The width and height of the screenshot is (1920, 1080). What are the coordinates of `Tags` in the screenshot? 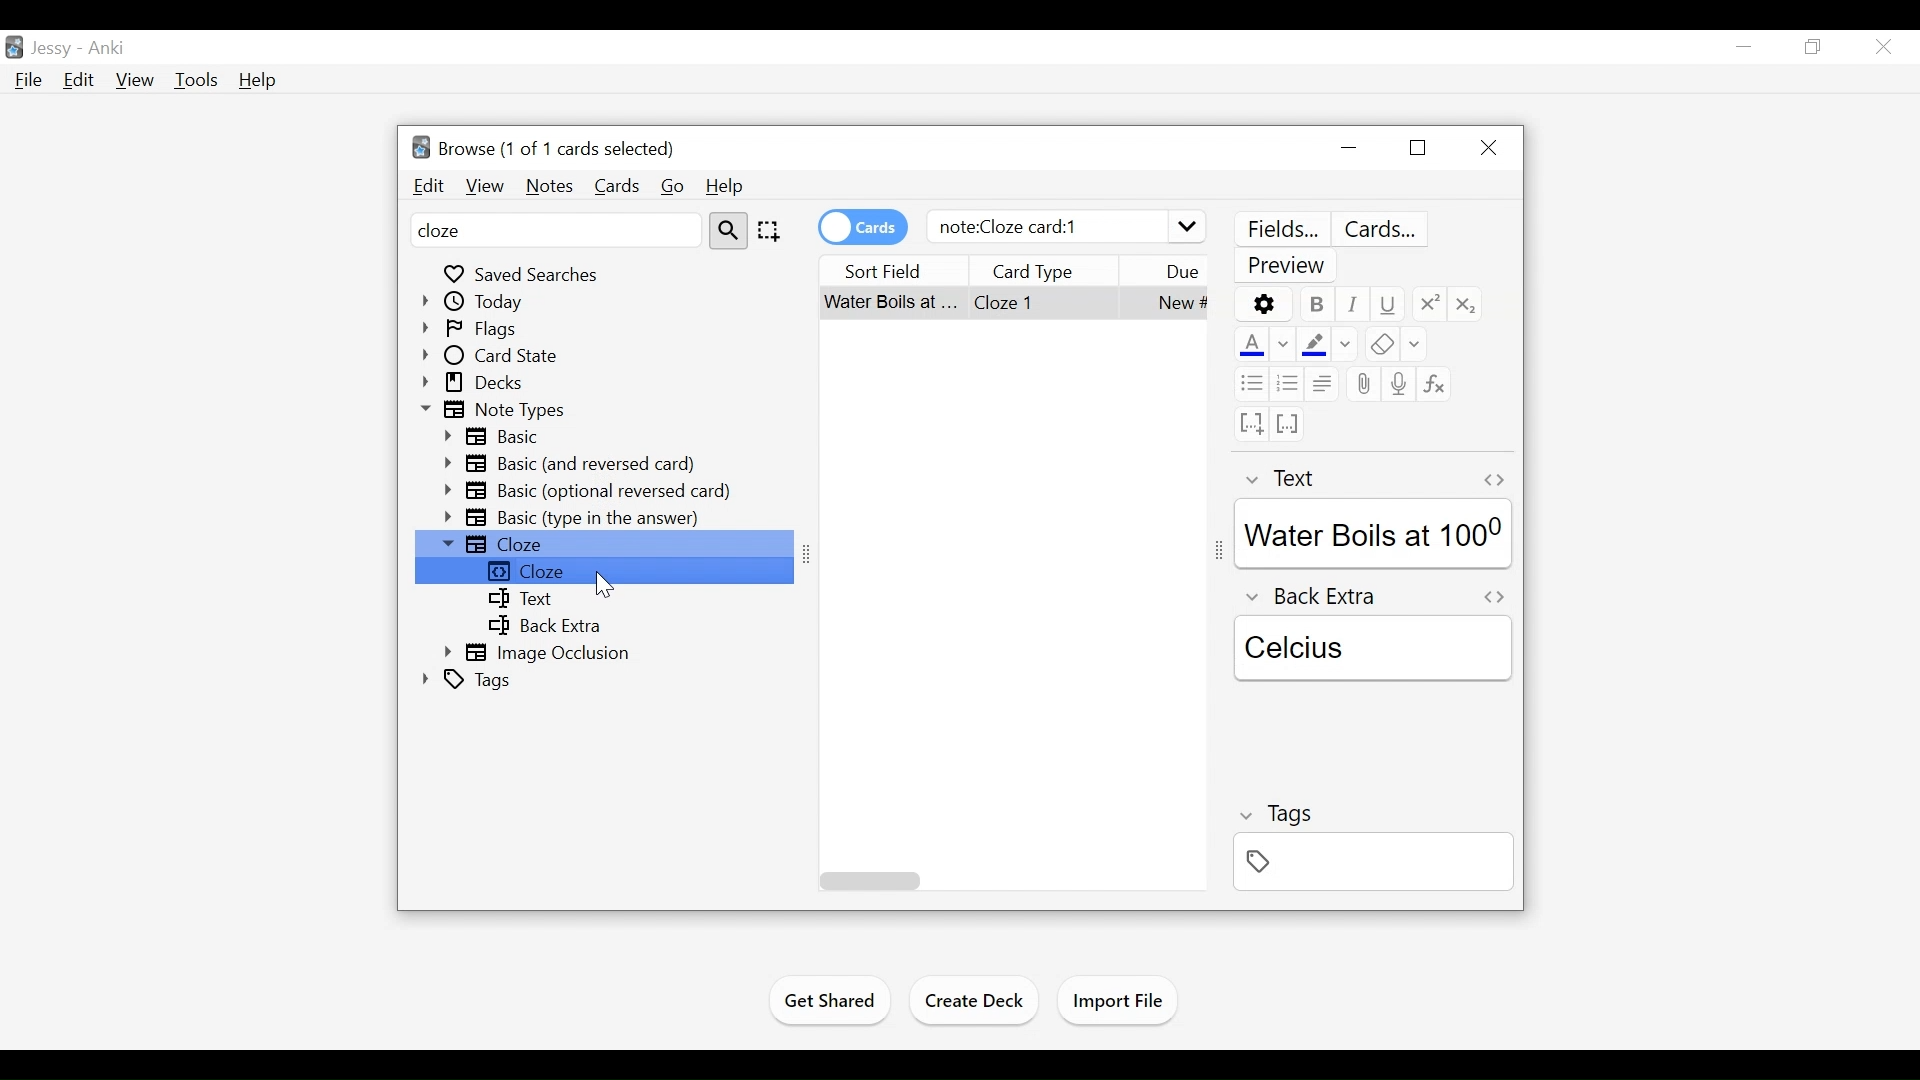 It's located at (1279, 814).